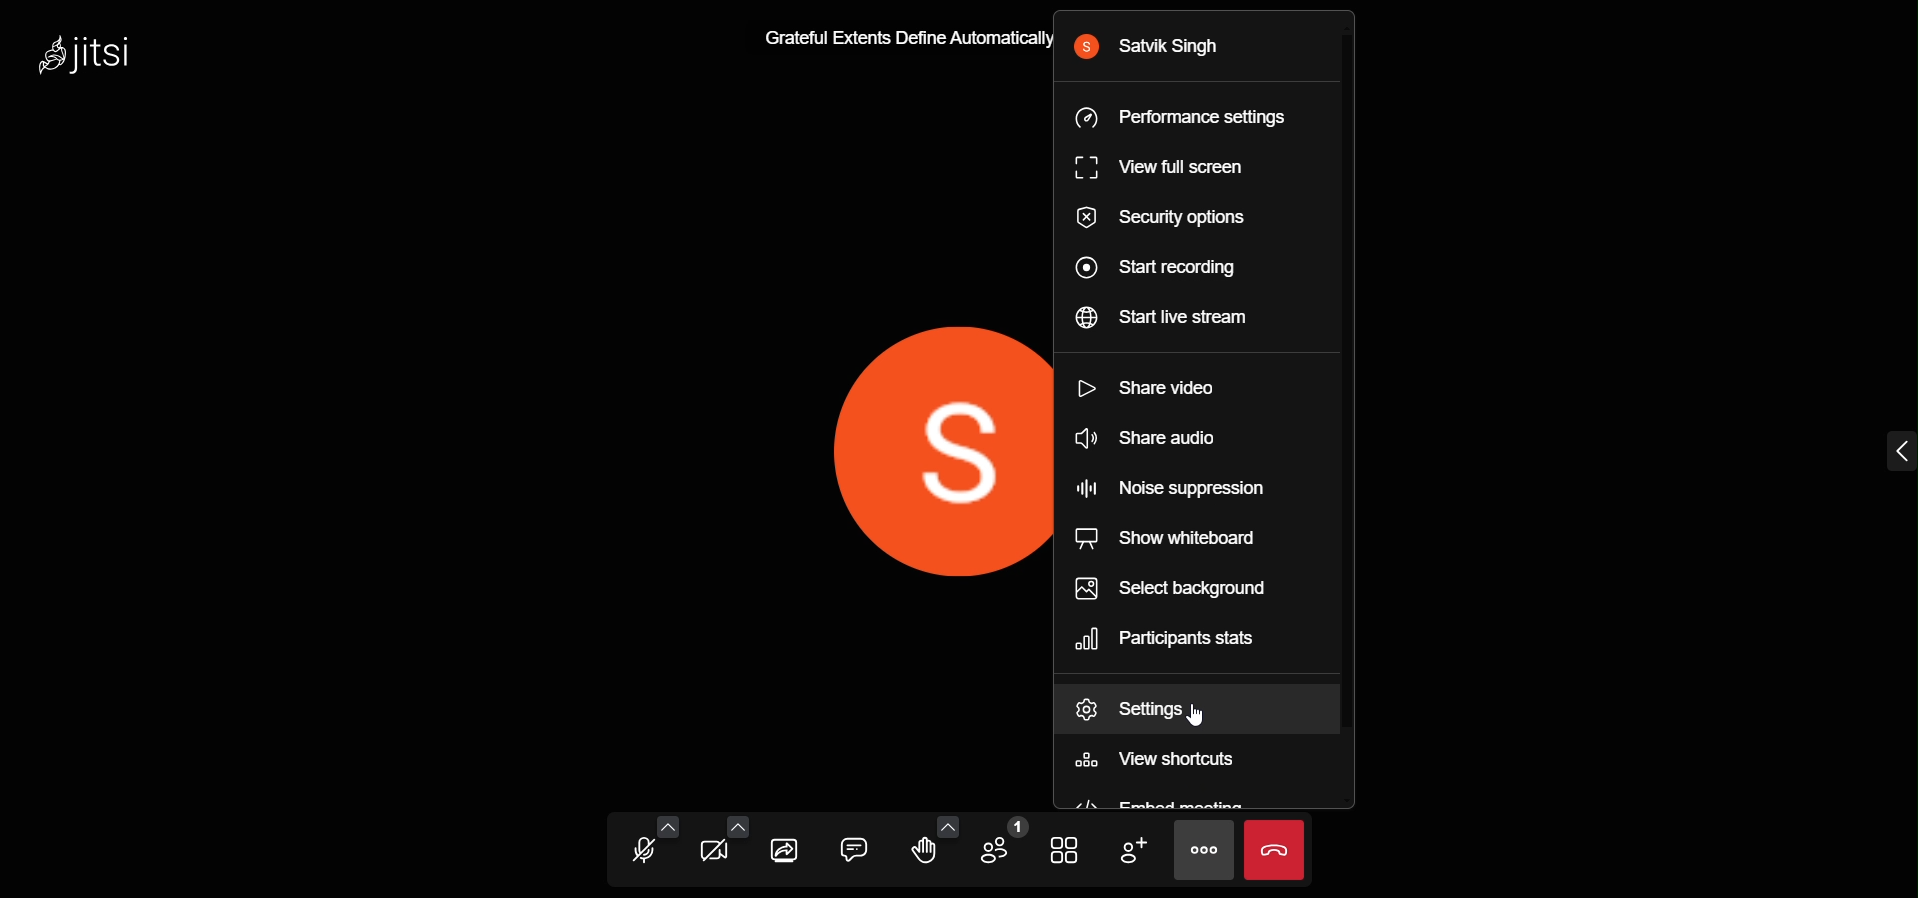 The image size is (1918, 898). Describe the element at coordinates (1169, 169) in the screenshot. I see `view full screen` at that location.